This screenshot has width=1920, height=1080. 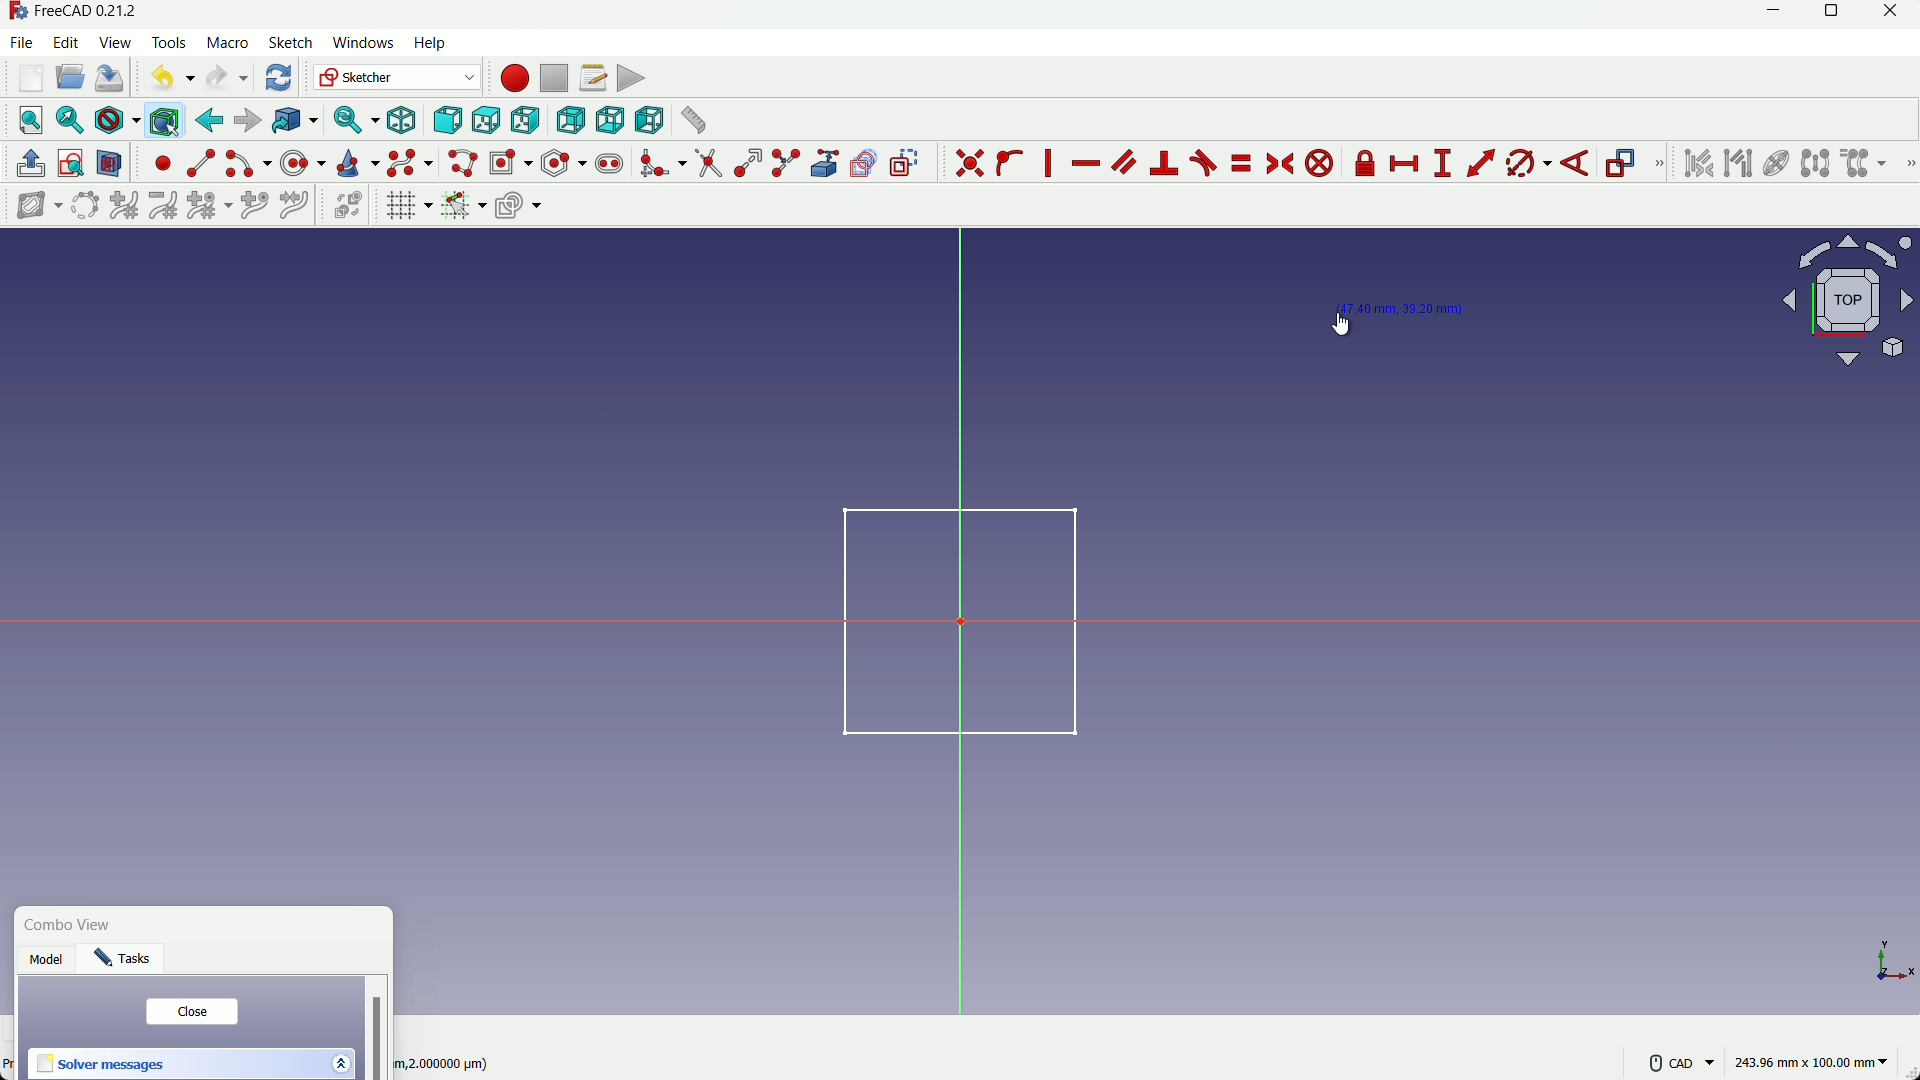 I want to click on constraint block, so click(x=1323, y=164).